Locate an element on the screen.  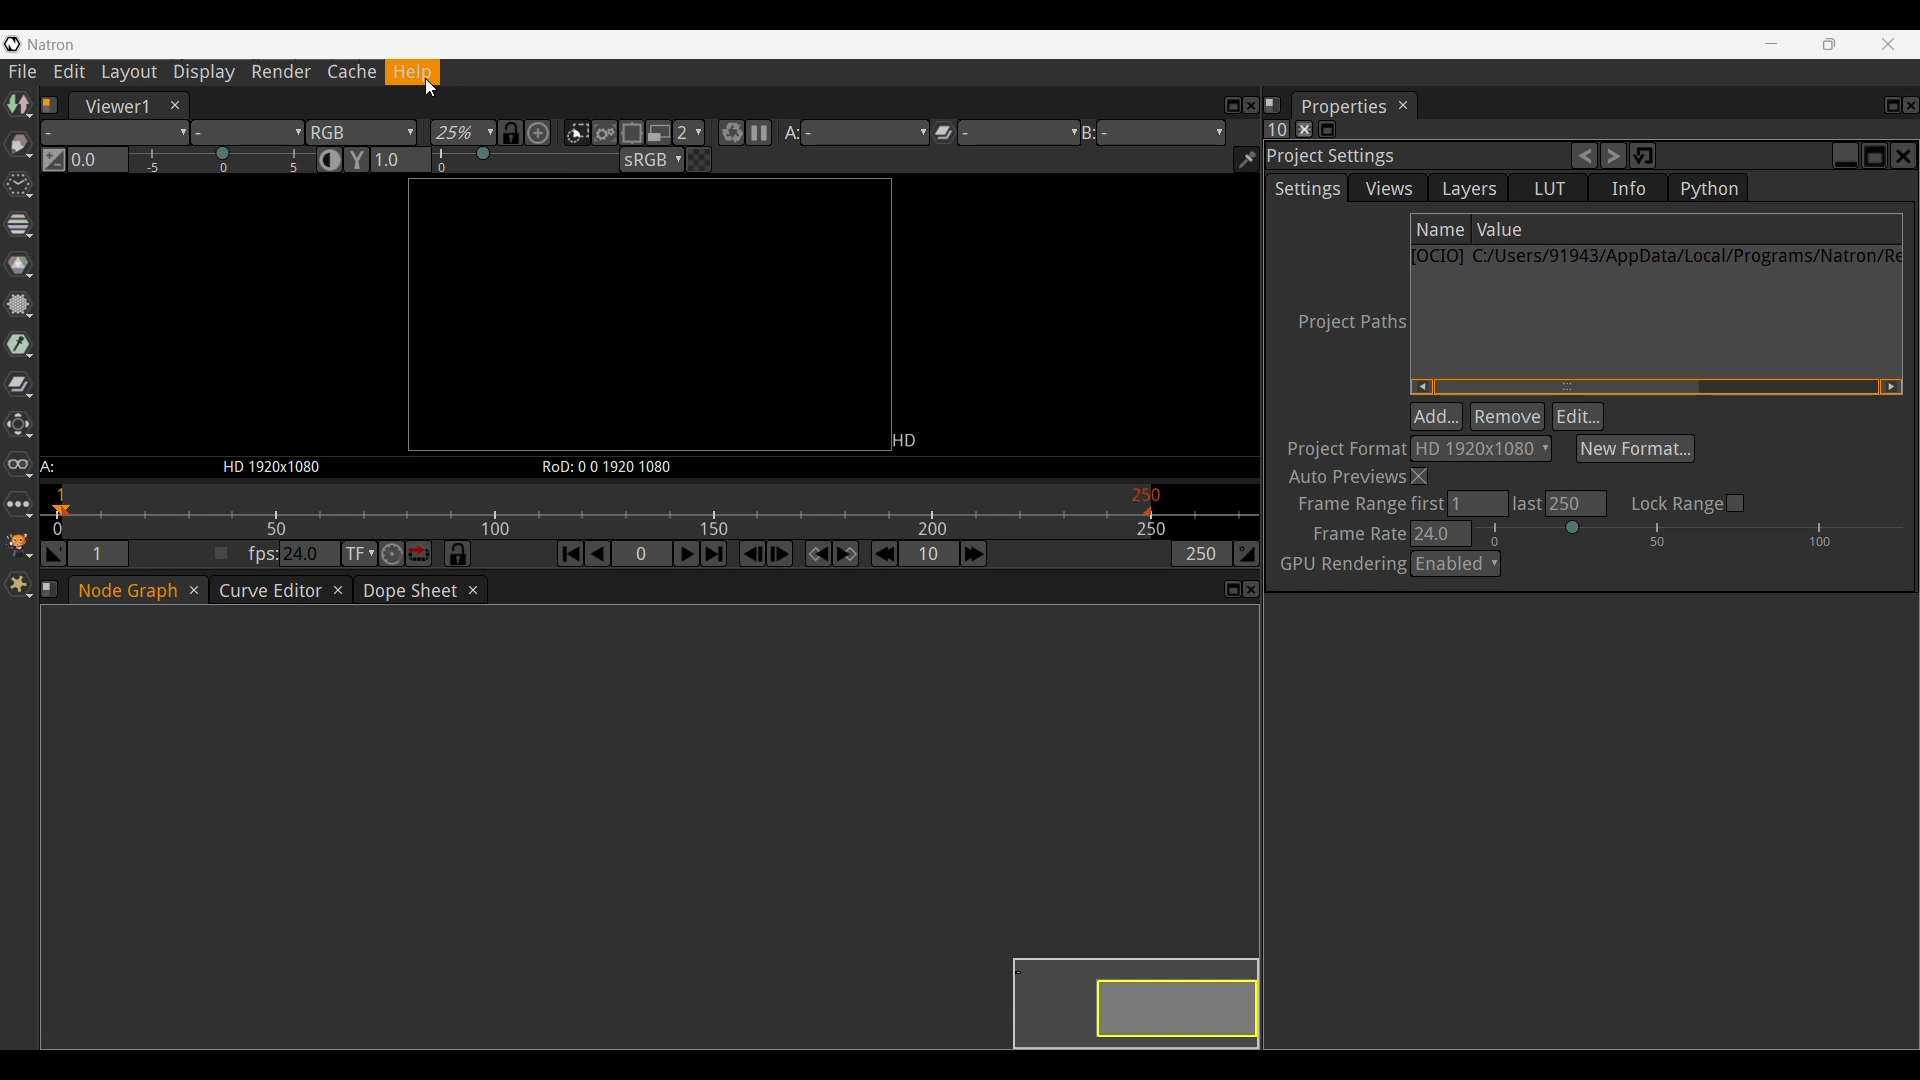
Help menu is located at coordinates (420, 72).